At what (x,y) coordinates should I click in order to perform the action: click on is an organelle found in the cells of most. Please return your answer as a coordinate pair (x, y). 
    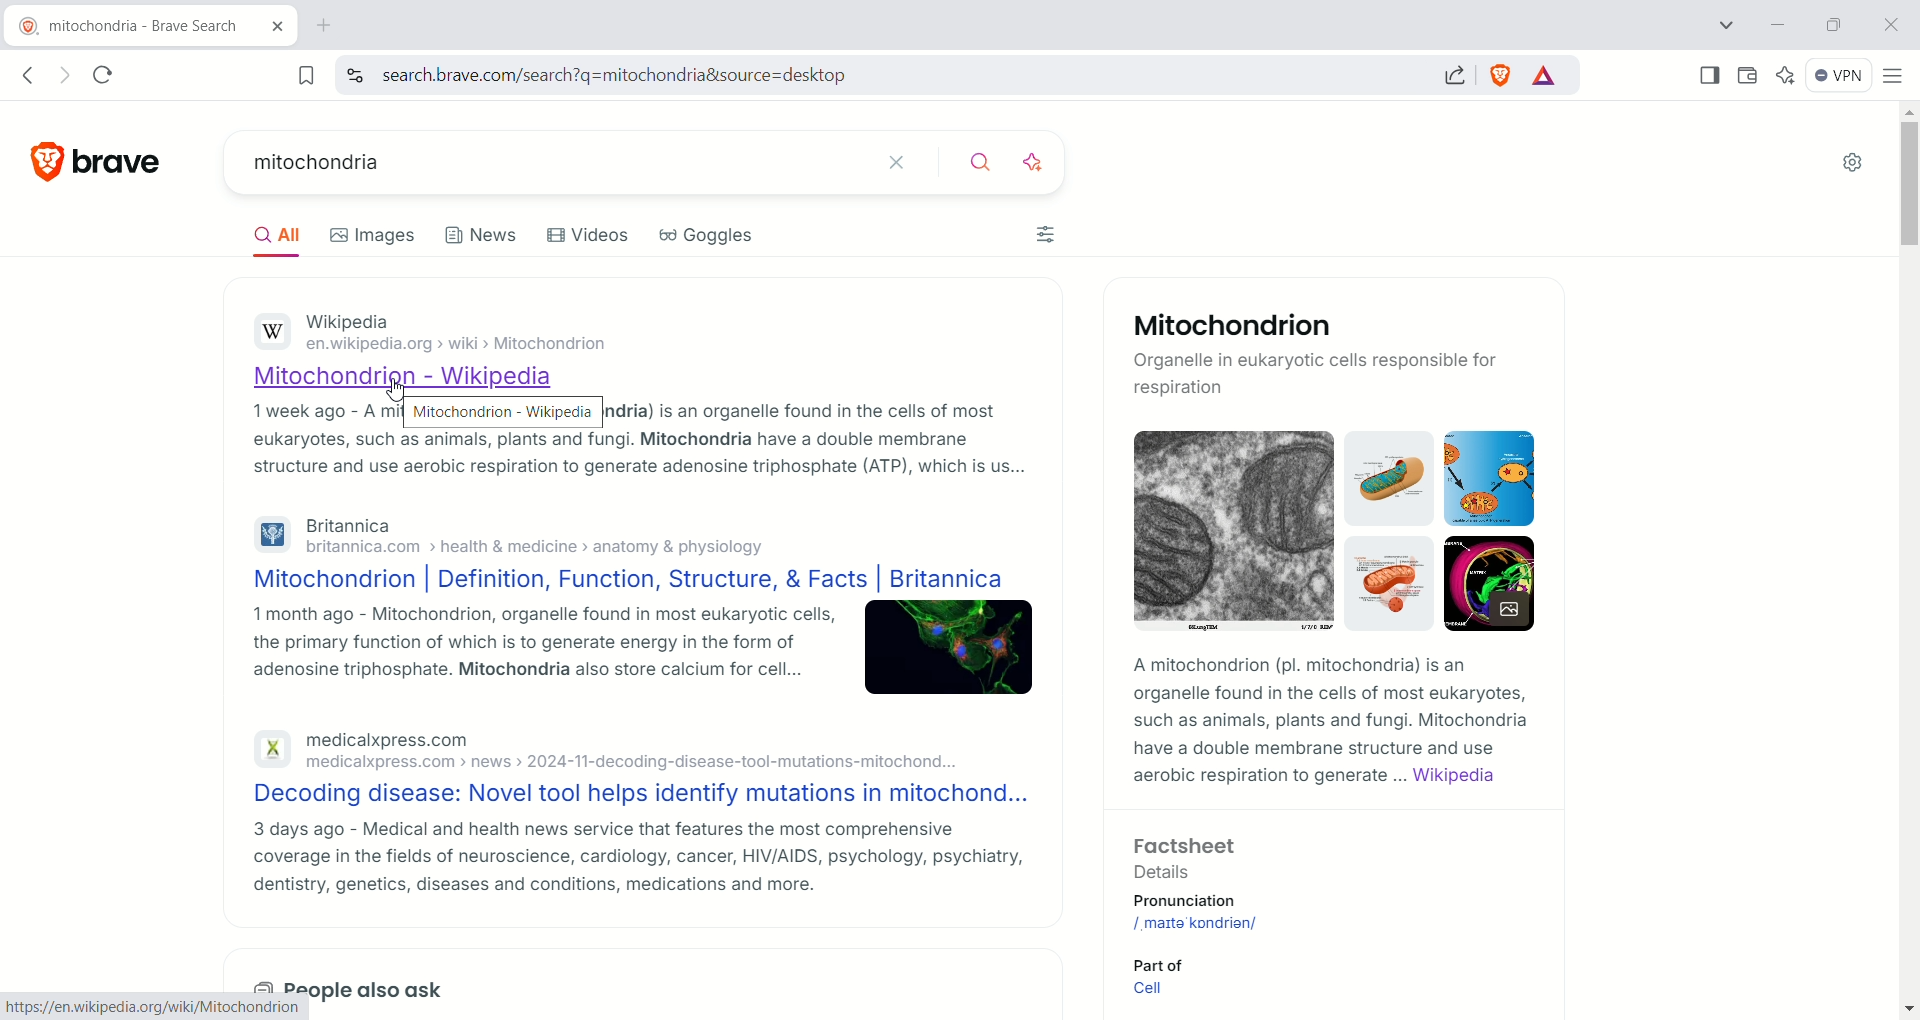
    Looking at the image, I should click on (842, 409).